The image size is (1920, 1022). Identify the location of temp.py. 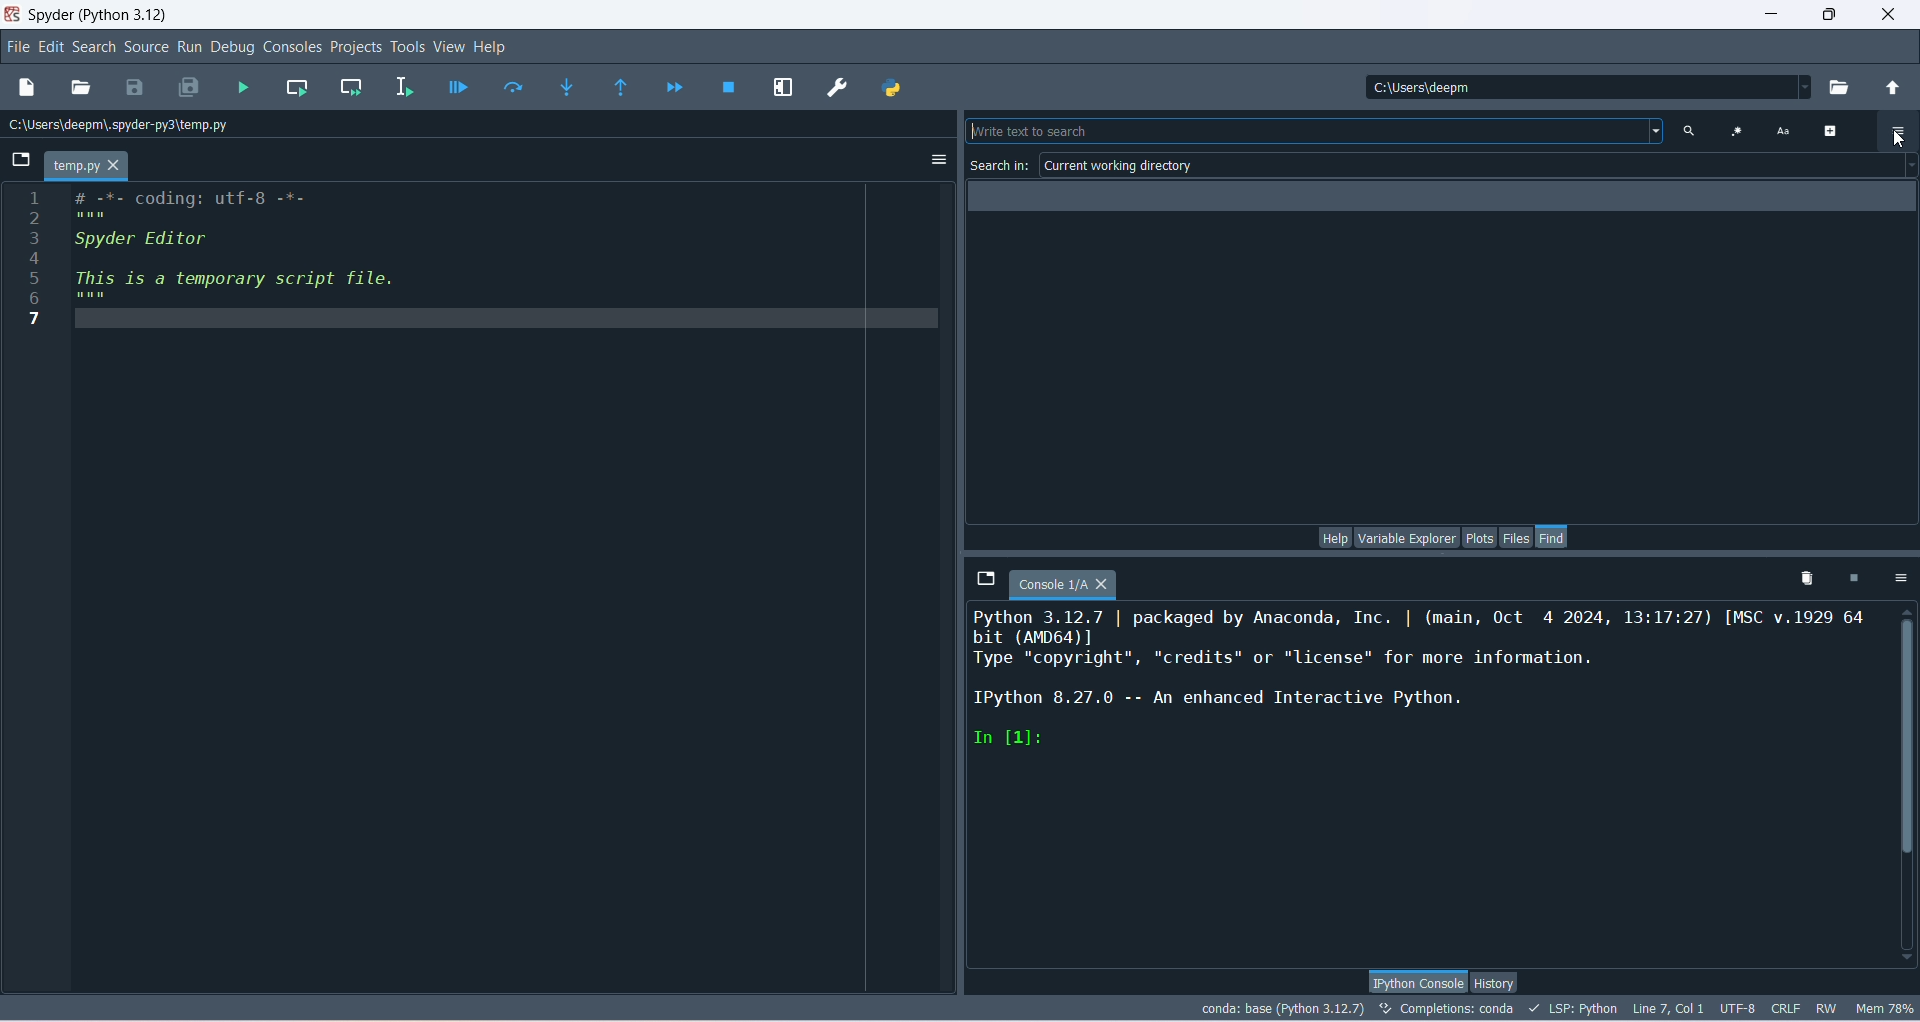
(88, 166).